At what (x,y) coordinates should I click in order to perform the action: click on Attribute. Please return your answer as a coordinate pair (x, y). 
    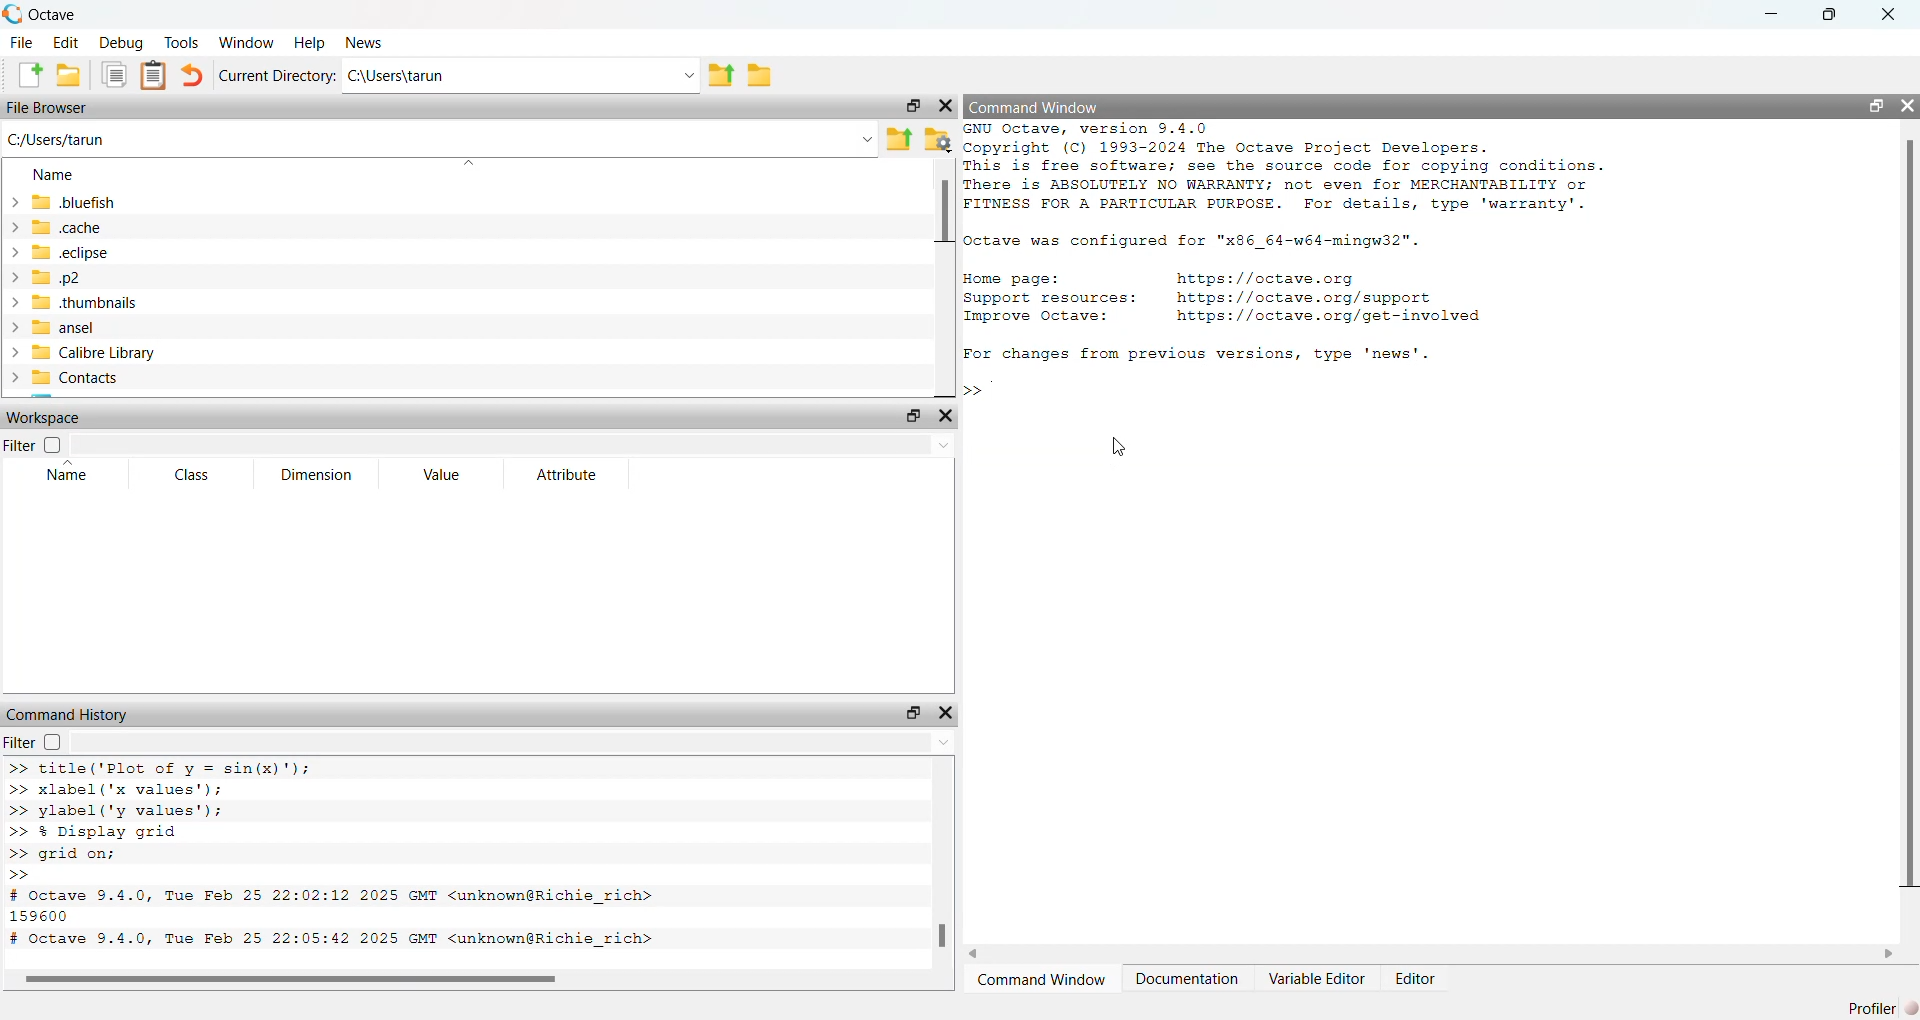
    Looking at the image, I should click on (567, 476).